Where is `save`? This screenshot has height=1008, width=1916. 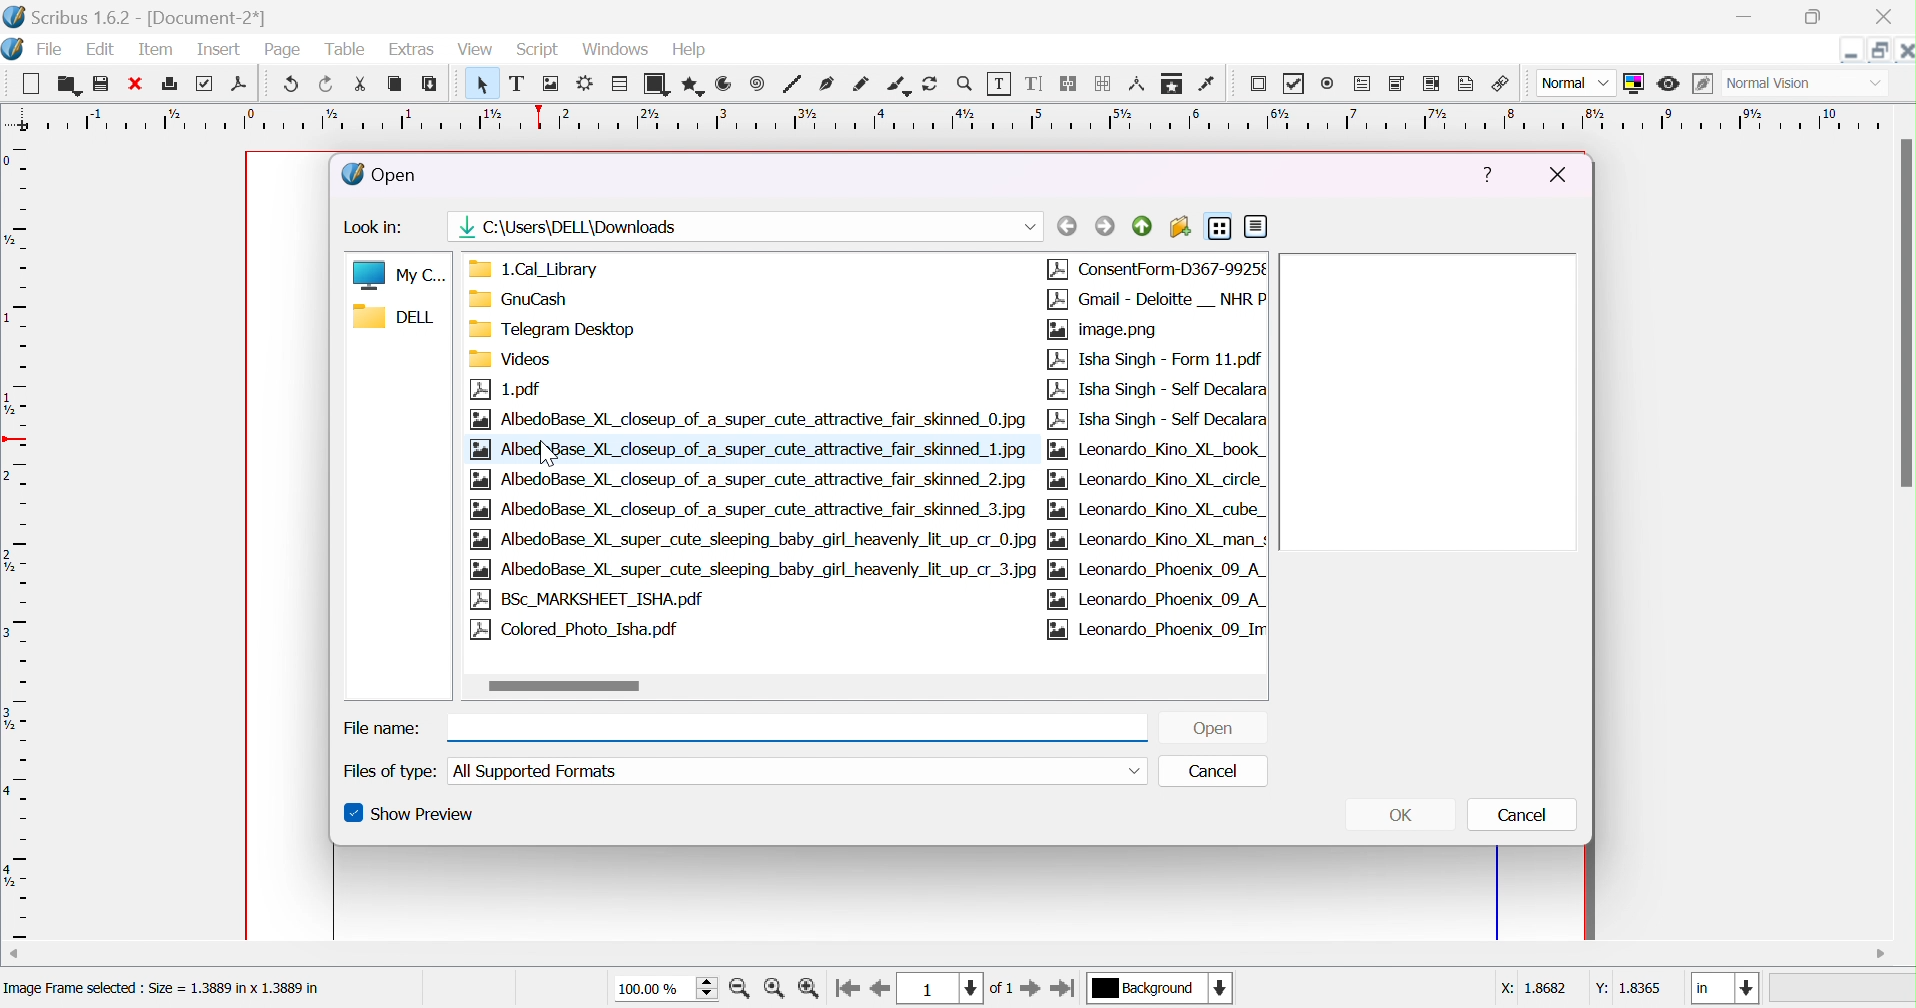
save is located at coordinates (102, 84).